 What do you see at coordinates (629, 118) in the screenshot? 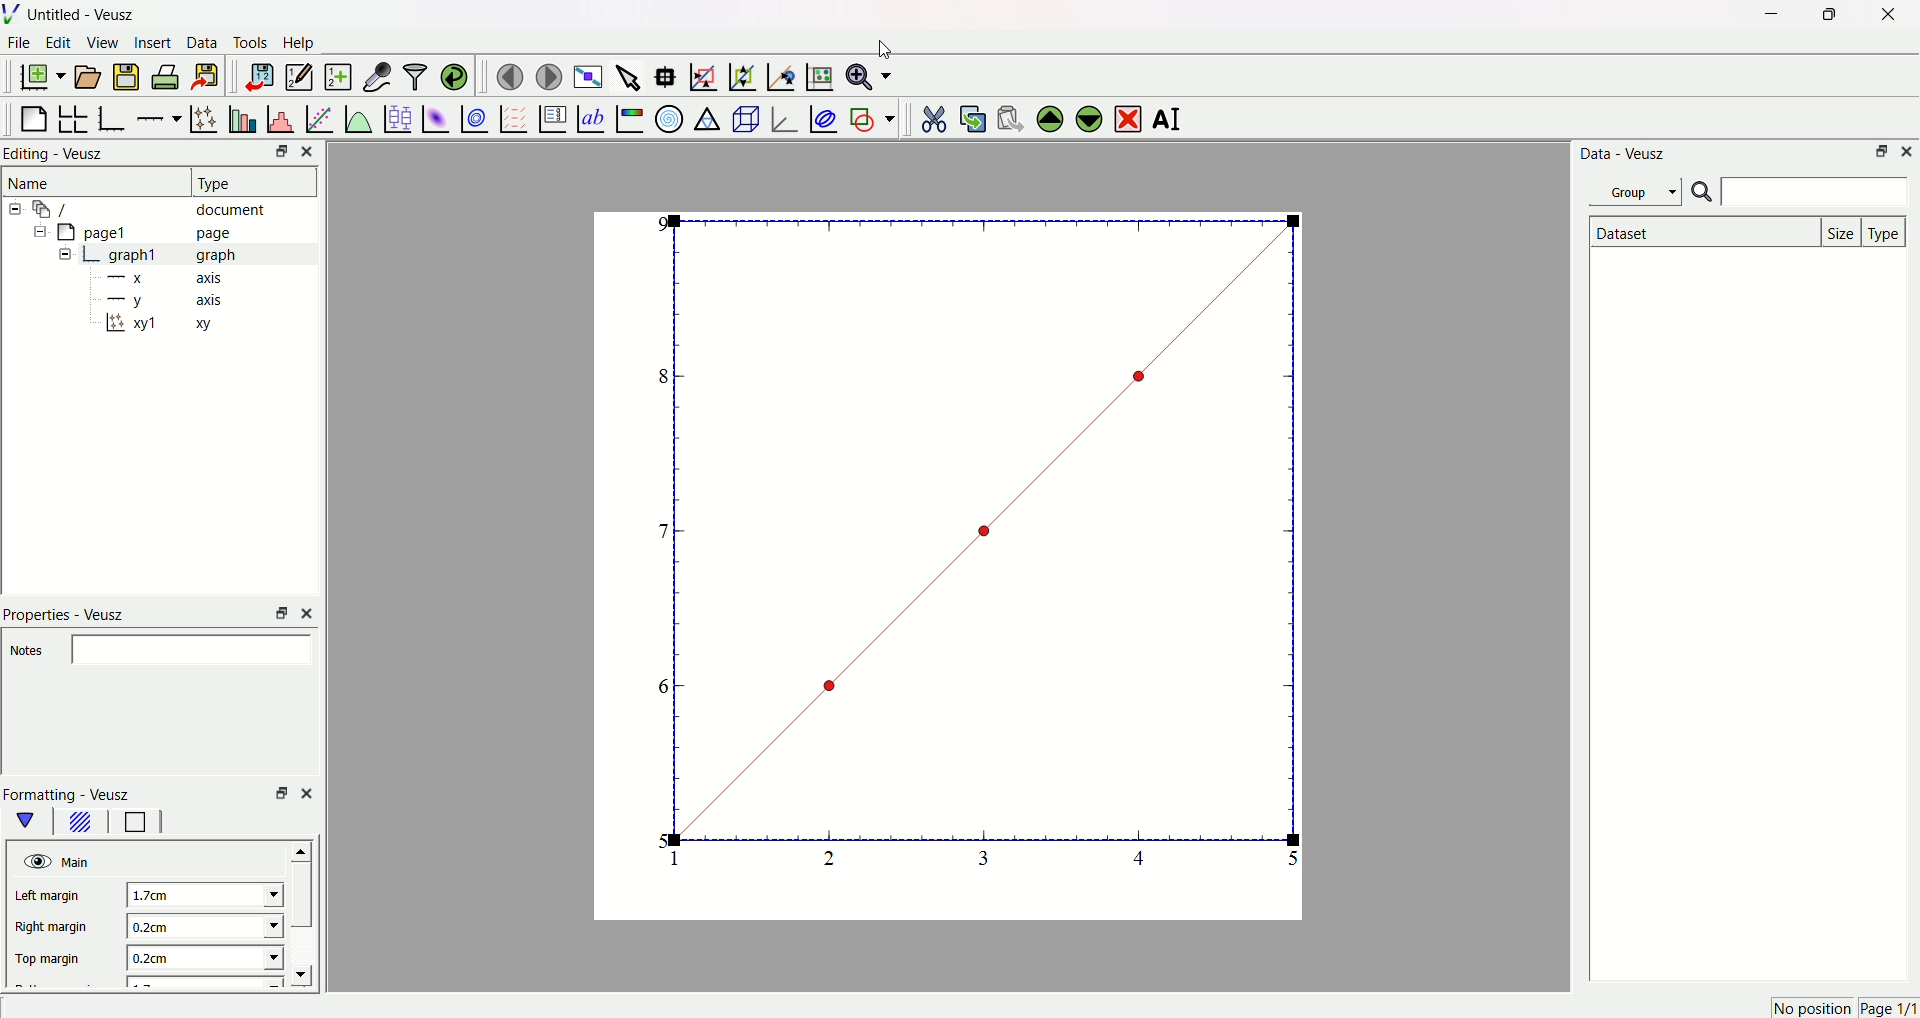
I see `image color bar` at bounding box center [629, 118].